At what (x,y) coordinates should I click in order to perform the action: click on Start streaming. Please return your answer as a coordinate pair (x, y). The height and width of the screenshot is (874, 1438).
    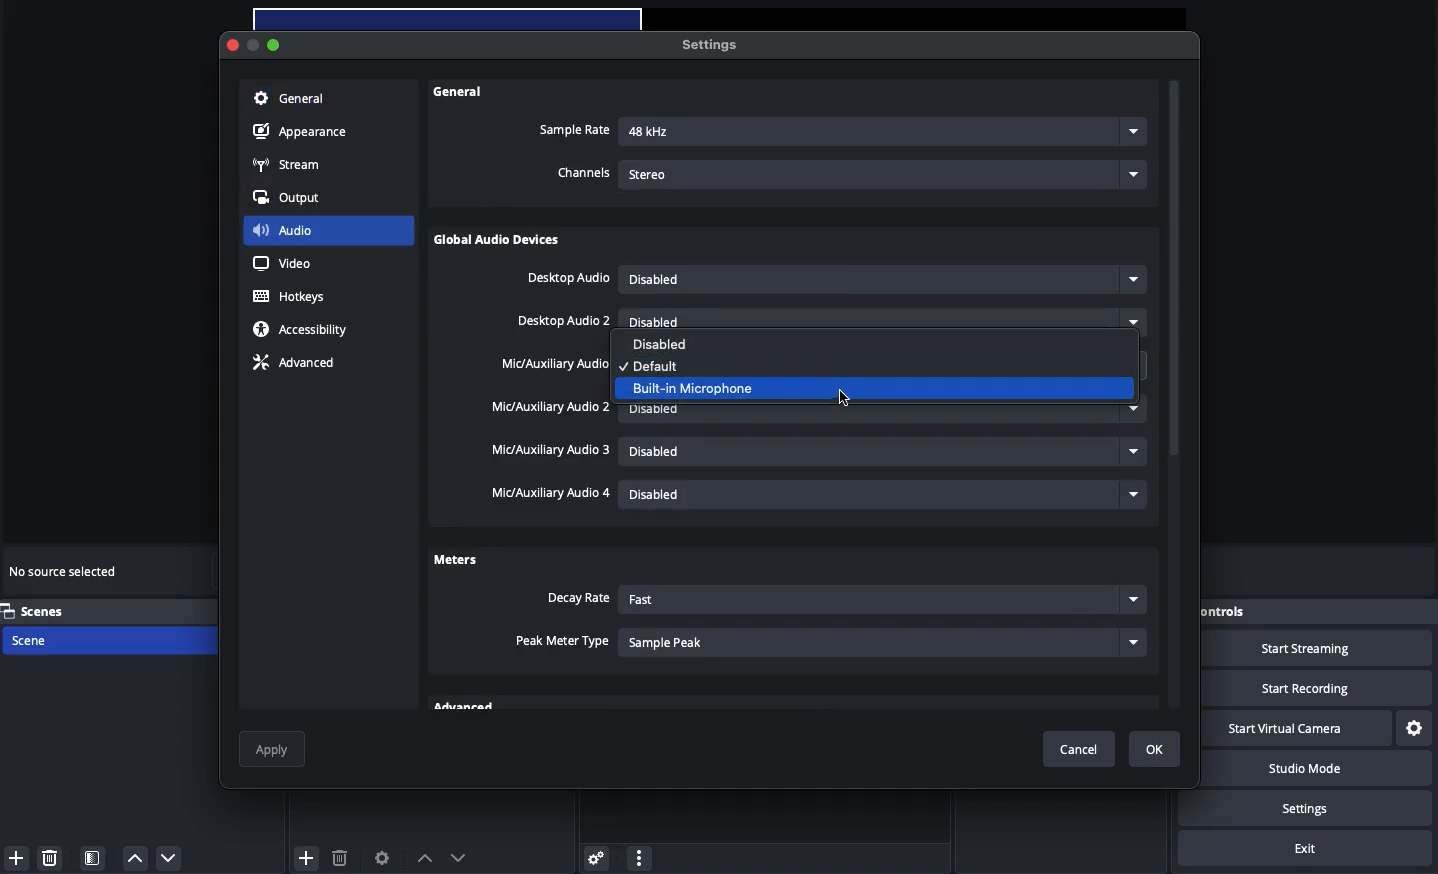
    Looking at the image, I should click on (1322, 649).